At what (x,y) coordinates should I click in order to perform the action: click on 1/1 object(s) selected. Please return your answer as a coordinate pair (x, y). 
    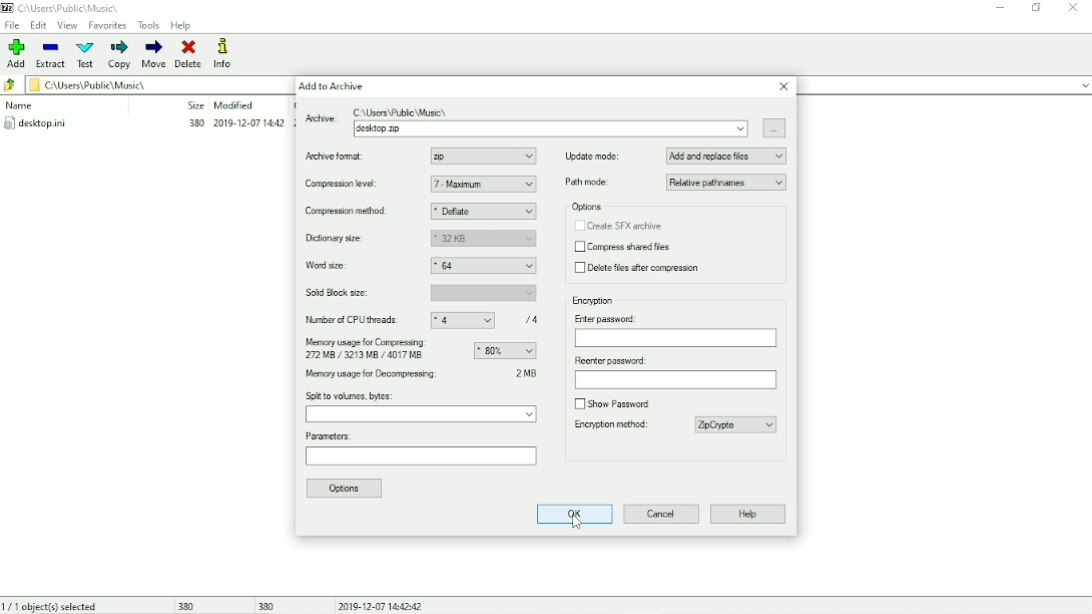
    Looking at the image, I should click on (55, 605).